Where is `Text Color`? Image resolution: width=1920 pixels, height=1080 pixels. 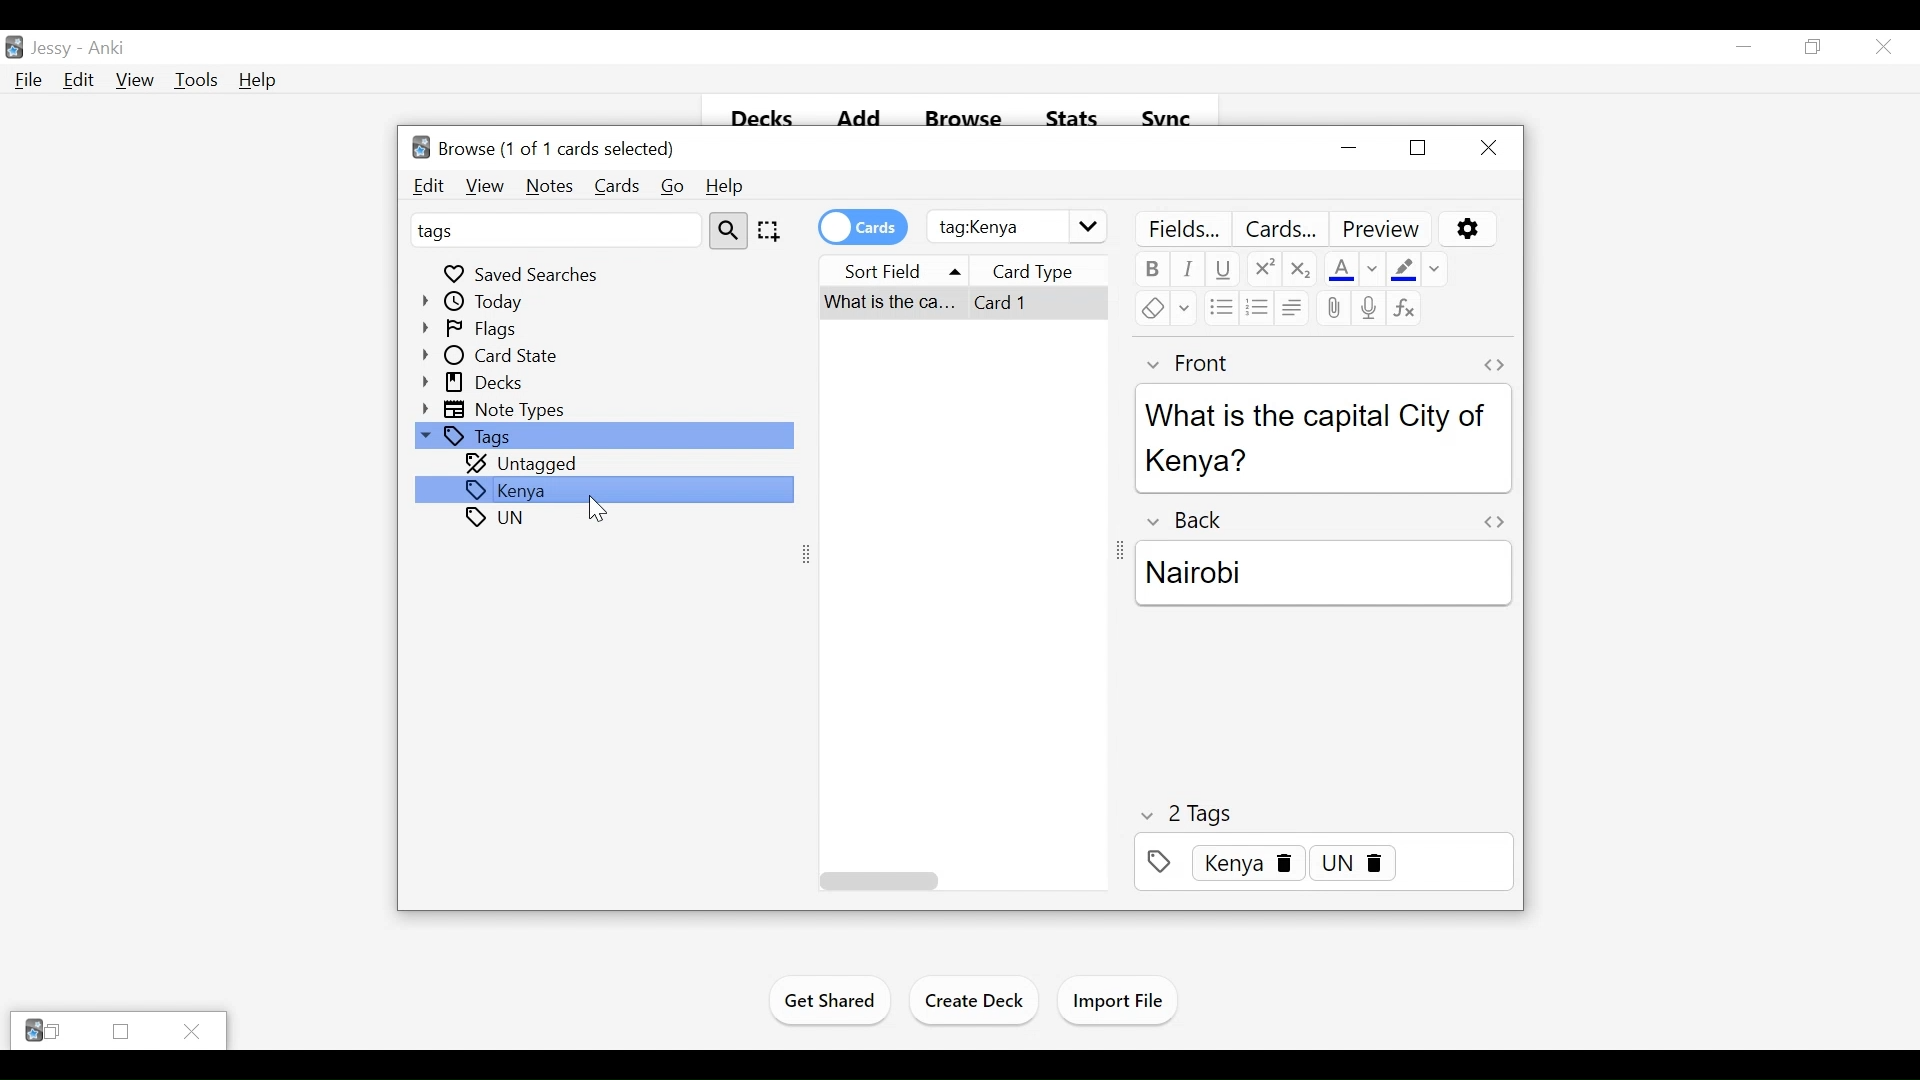 Text Color is located at coordinates (1340, 267).